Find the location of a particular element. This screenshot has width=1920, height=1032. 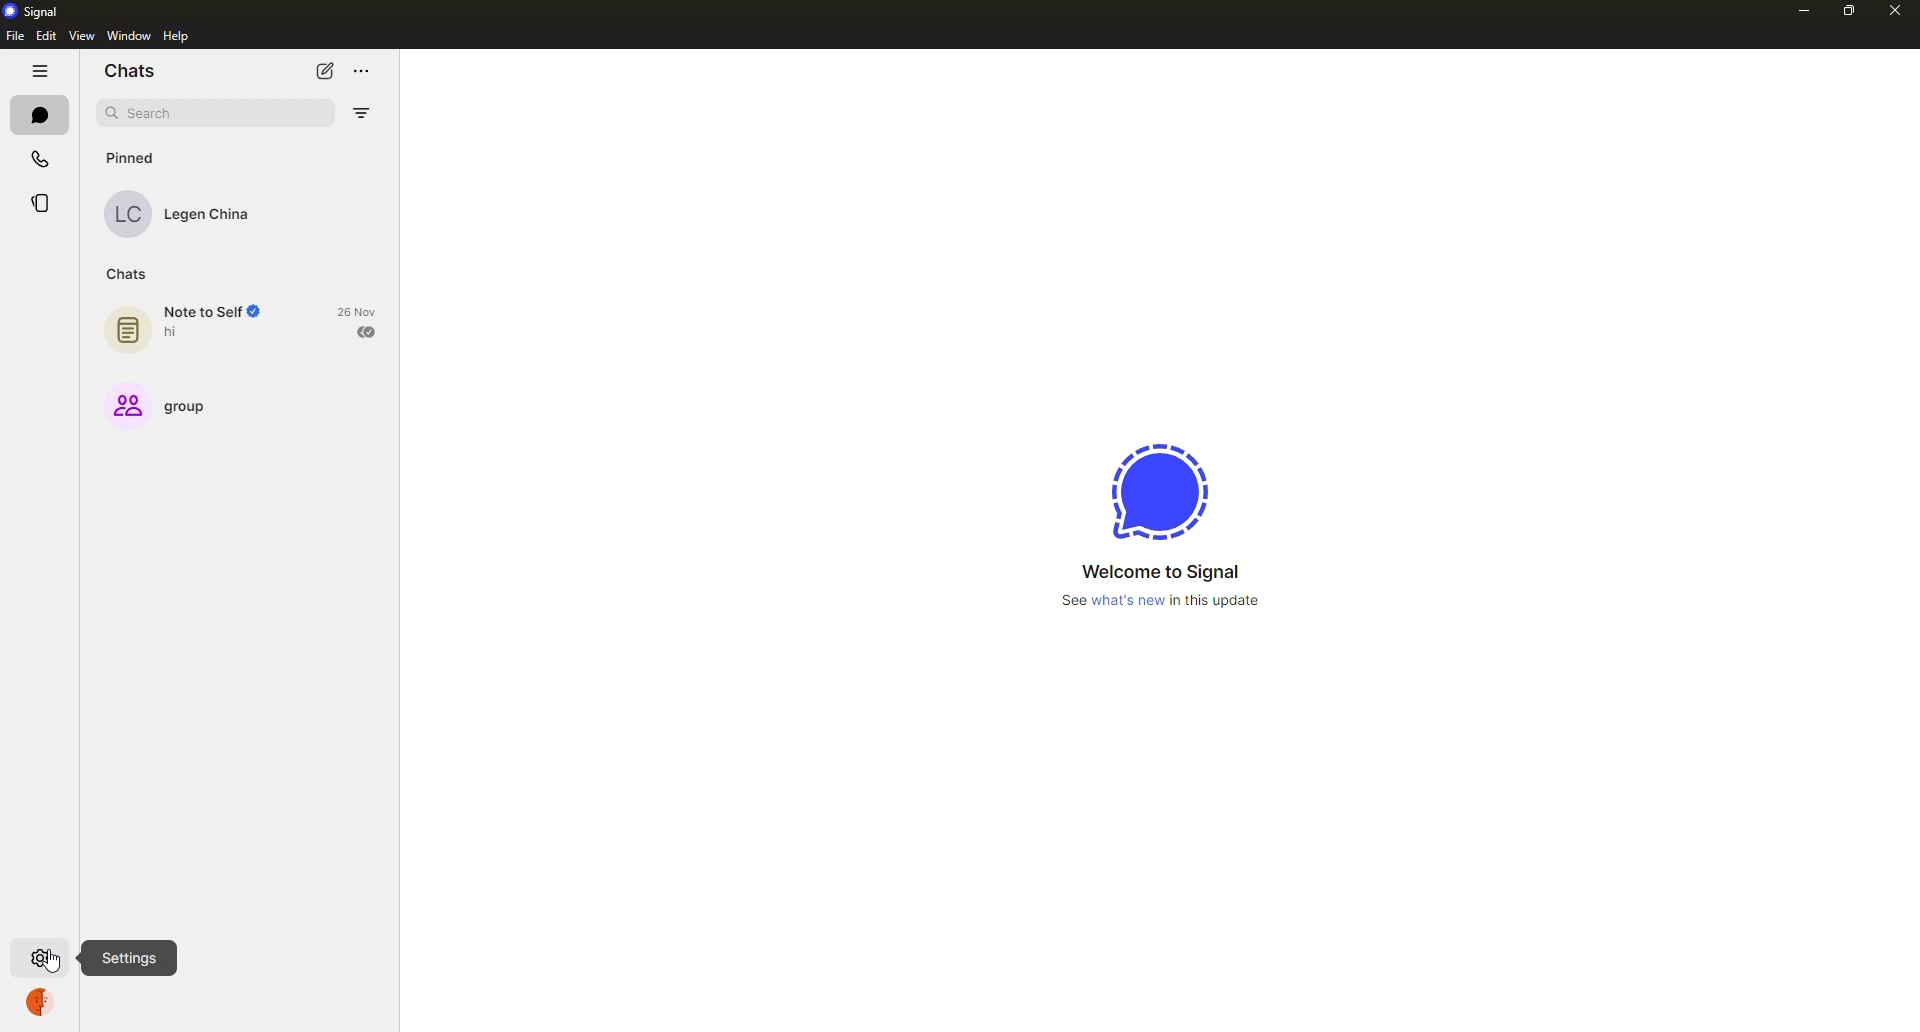

pinned is located at coordinates (134, 157).